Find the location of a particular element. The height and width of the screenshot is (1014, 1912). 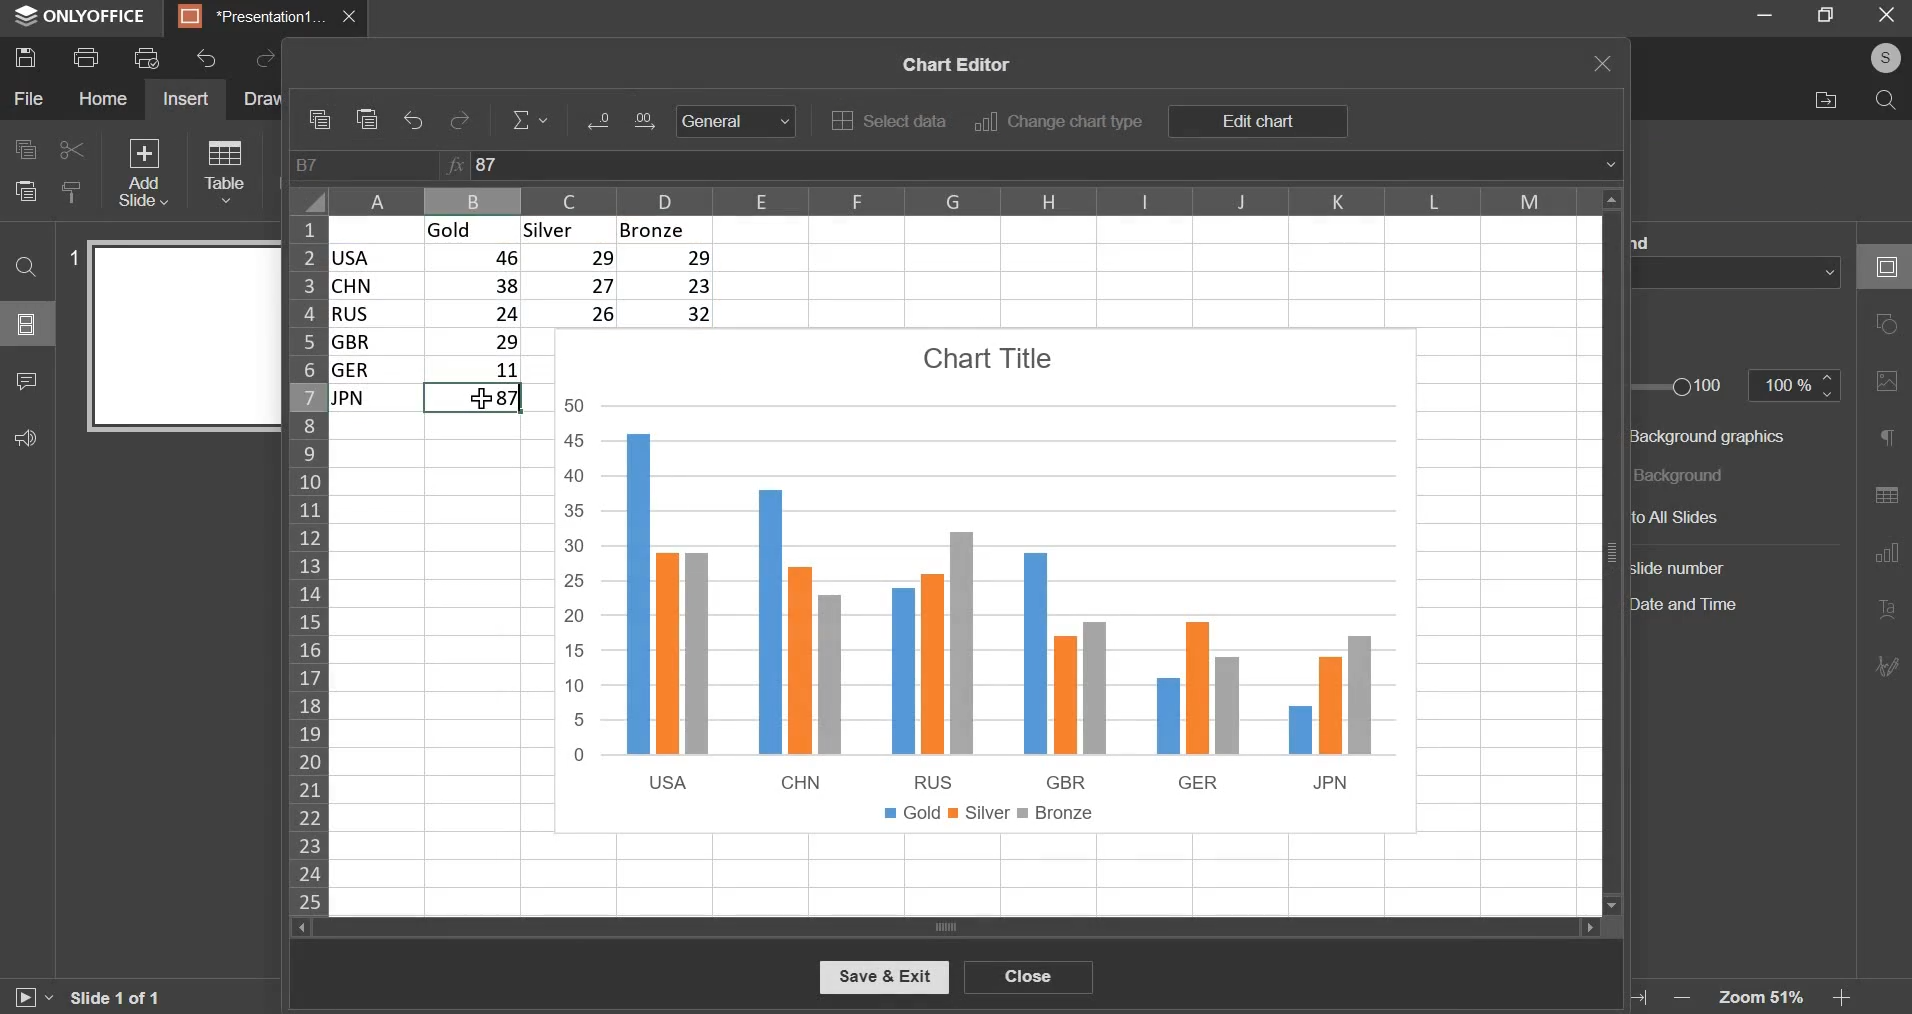

23 is located at coordinates (672, 285).